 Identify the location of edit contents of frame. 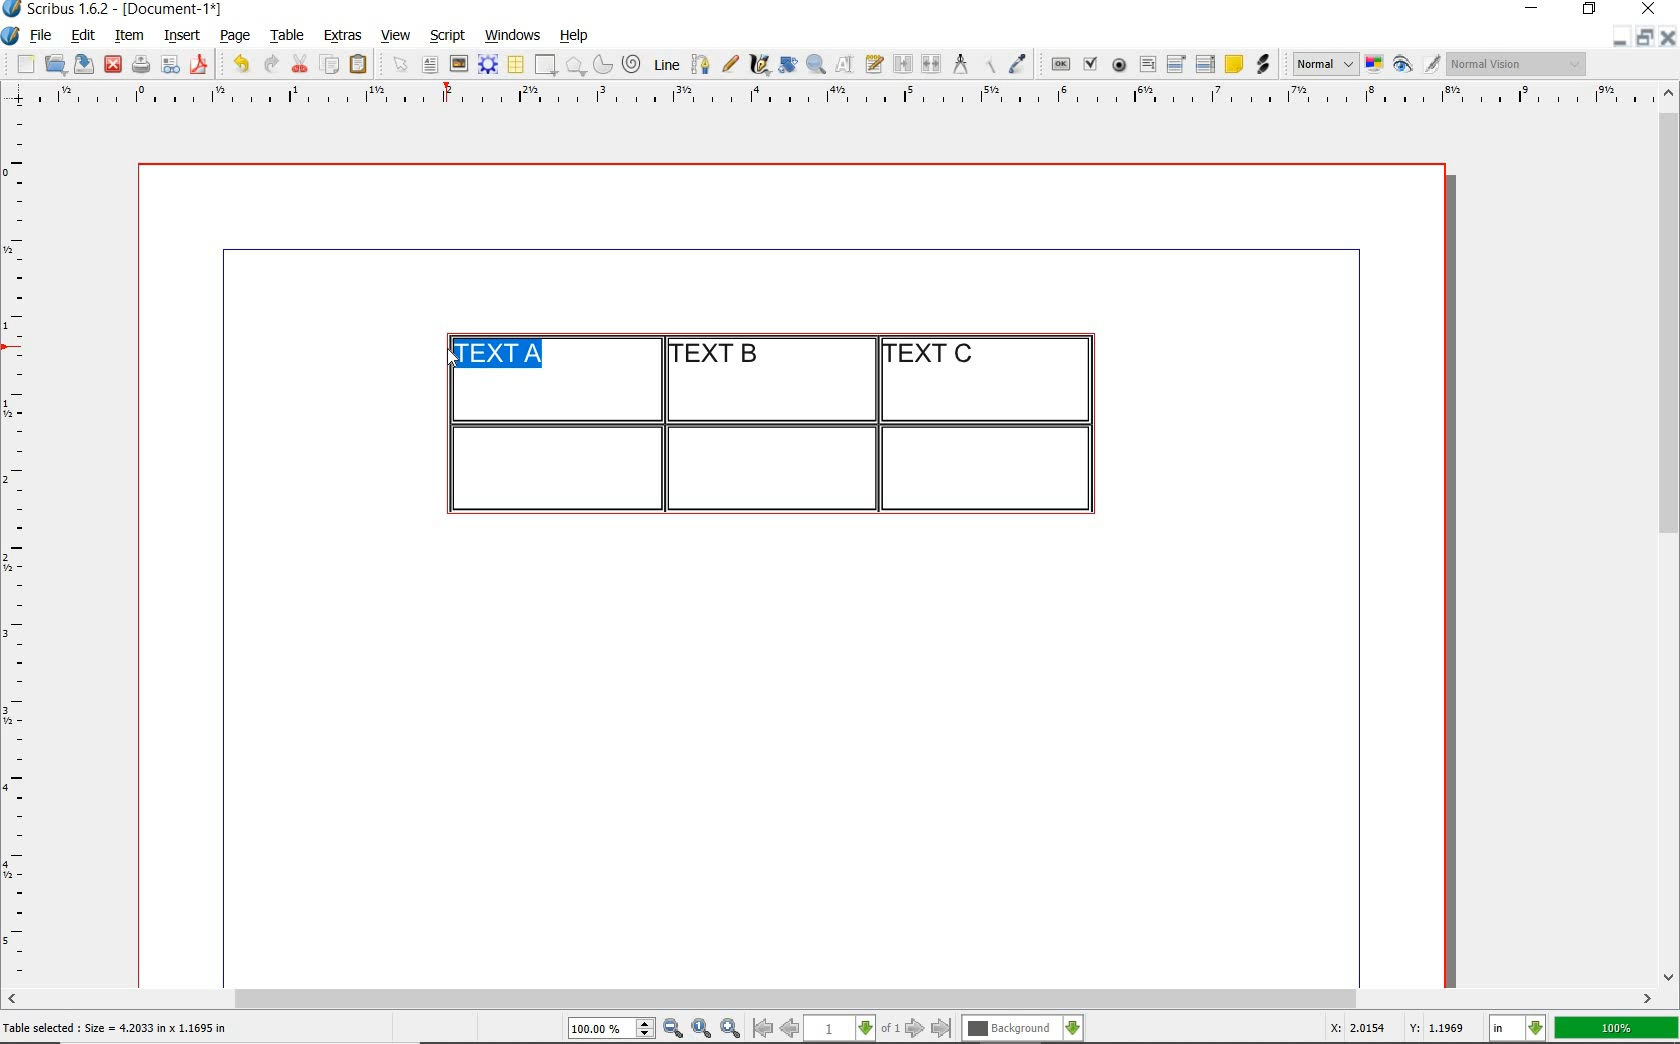
(845, 63).